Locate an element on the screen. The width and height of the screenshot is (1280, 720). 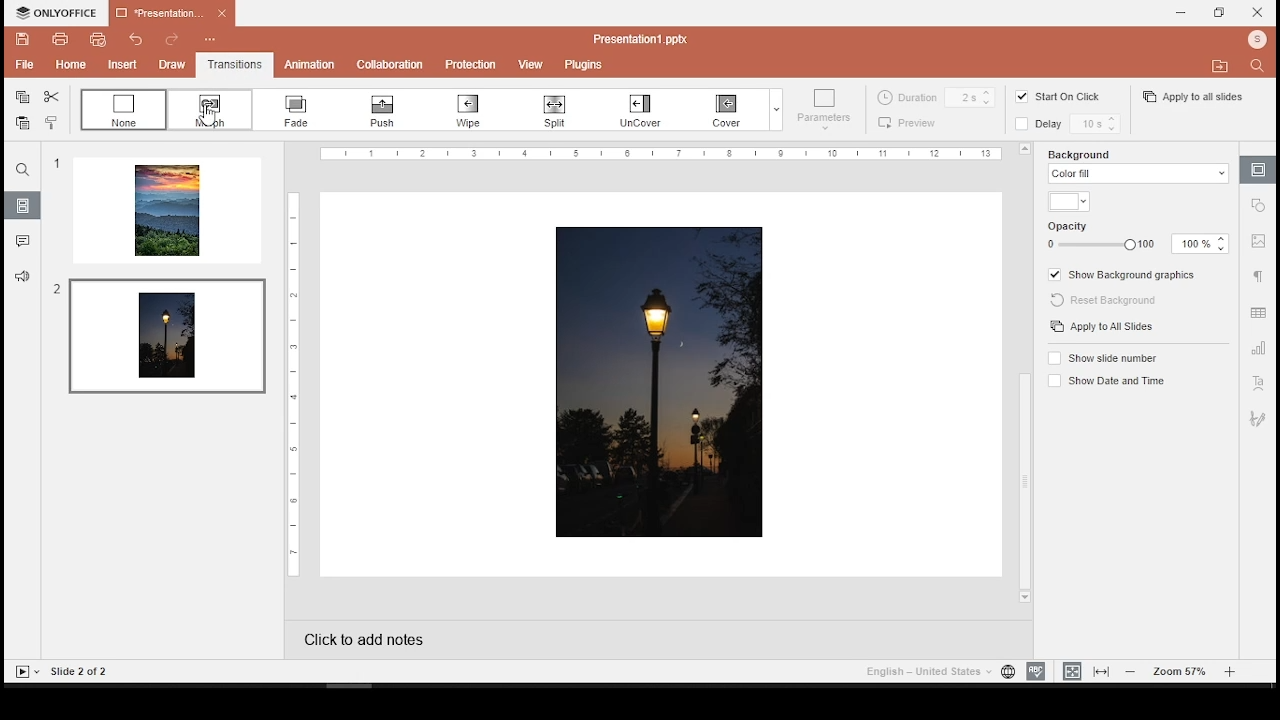
table settings is located at coordinates (1259, 314).